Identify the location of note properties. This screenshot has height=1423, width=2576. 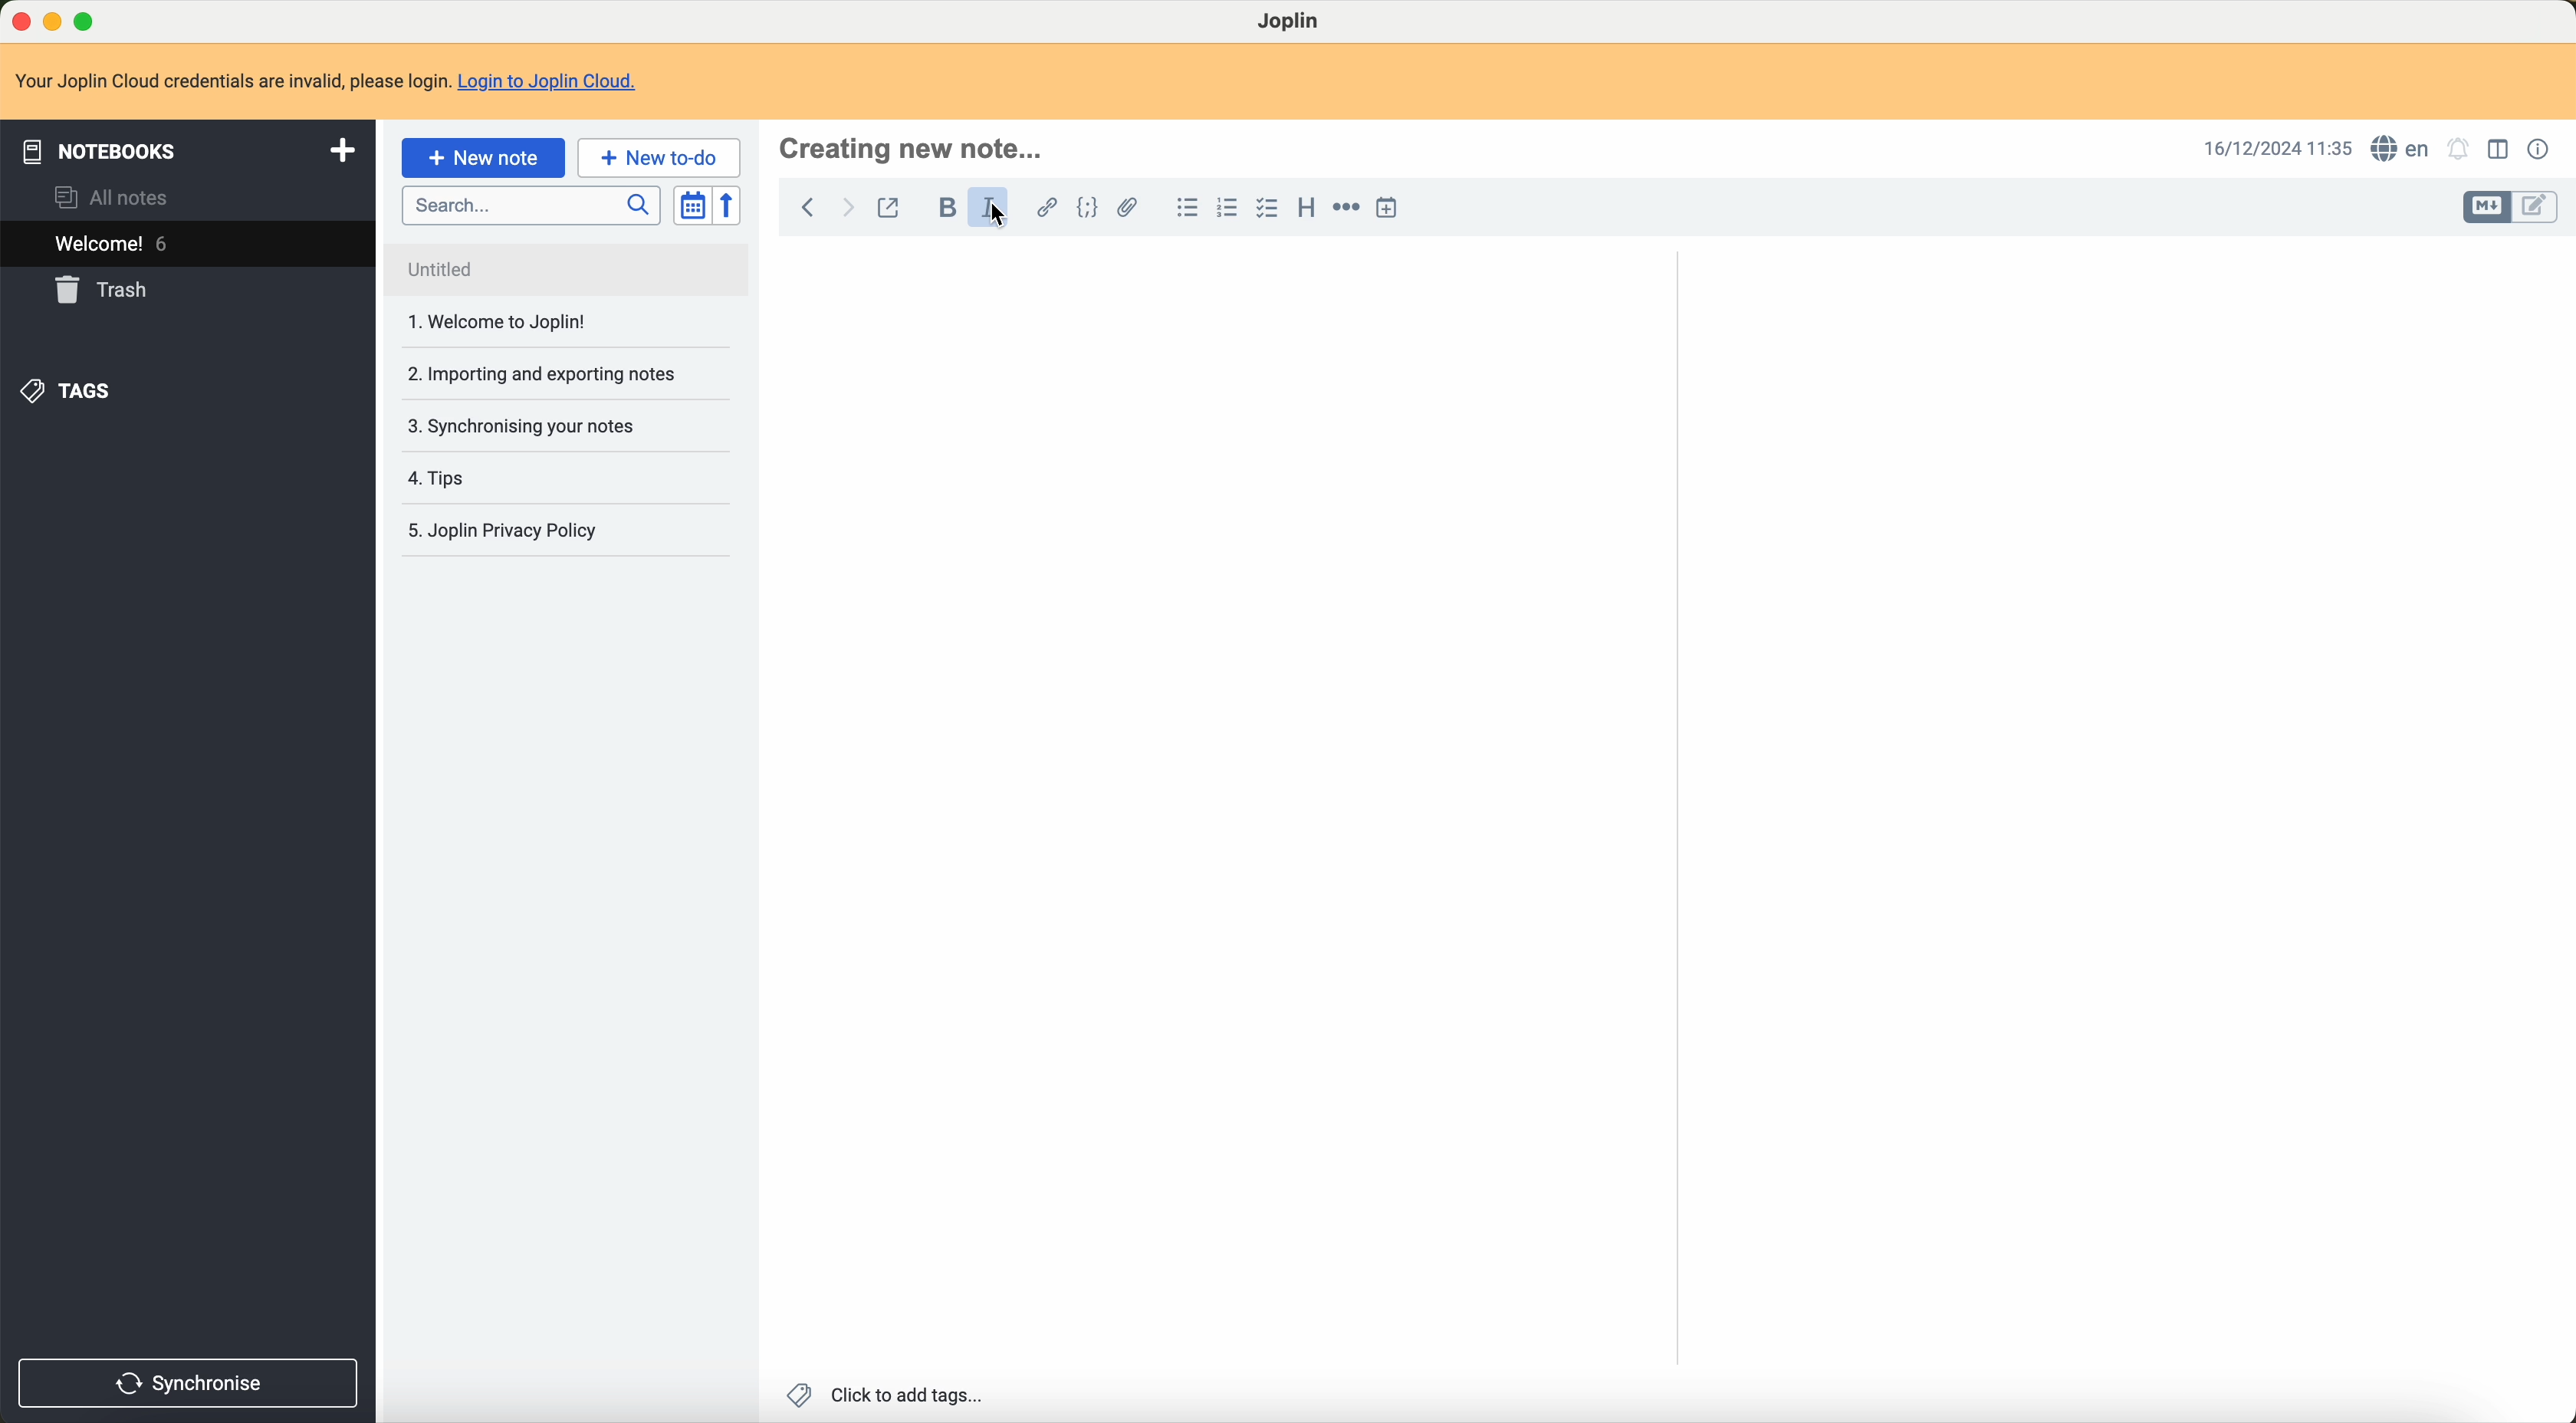
(2540, 149).